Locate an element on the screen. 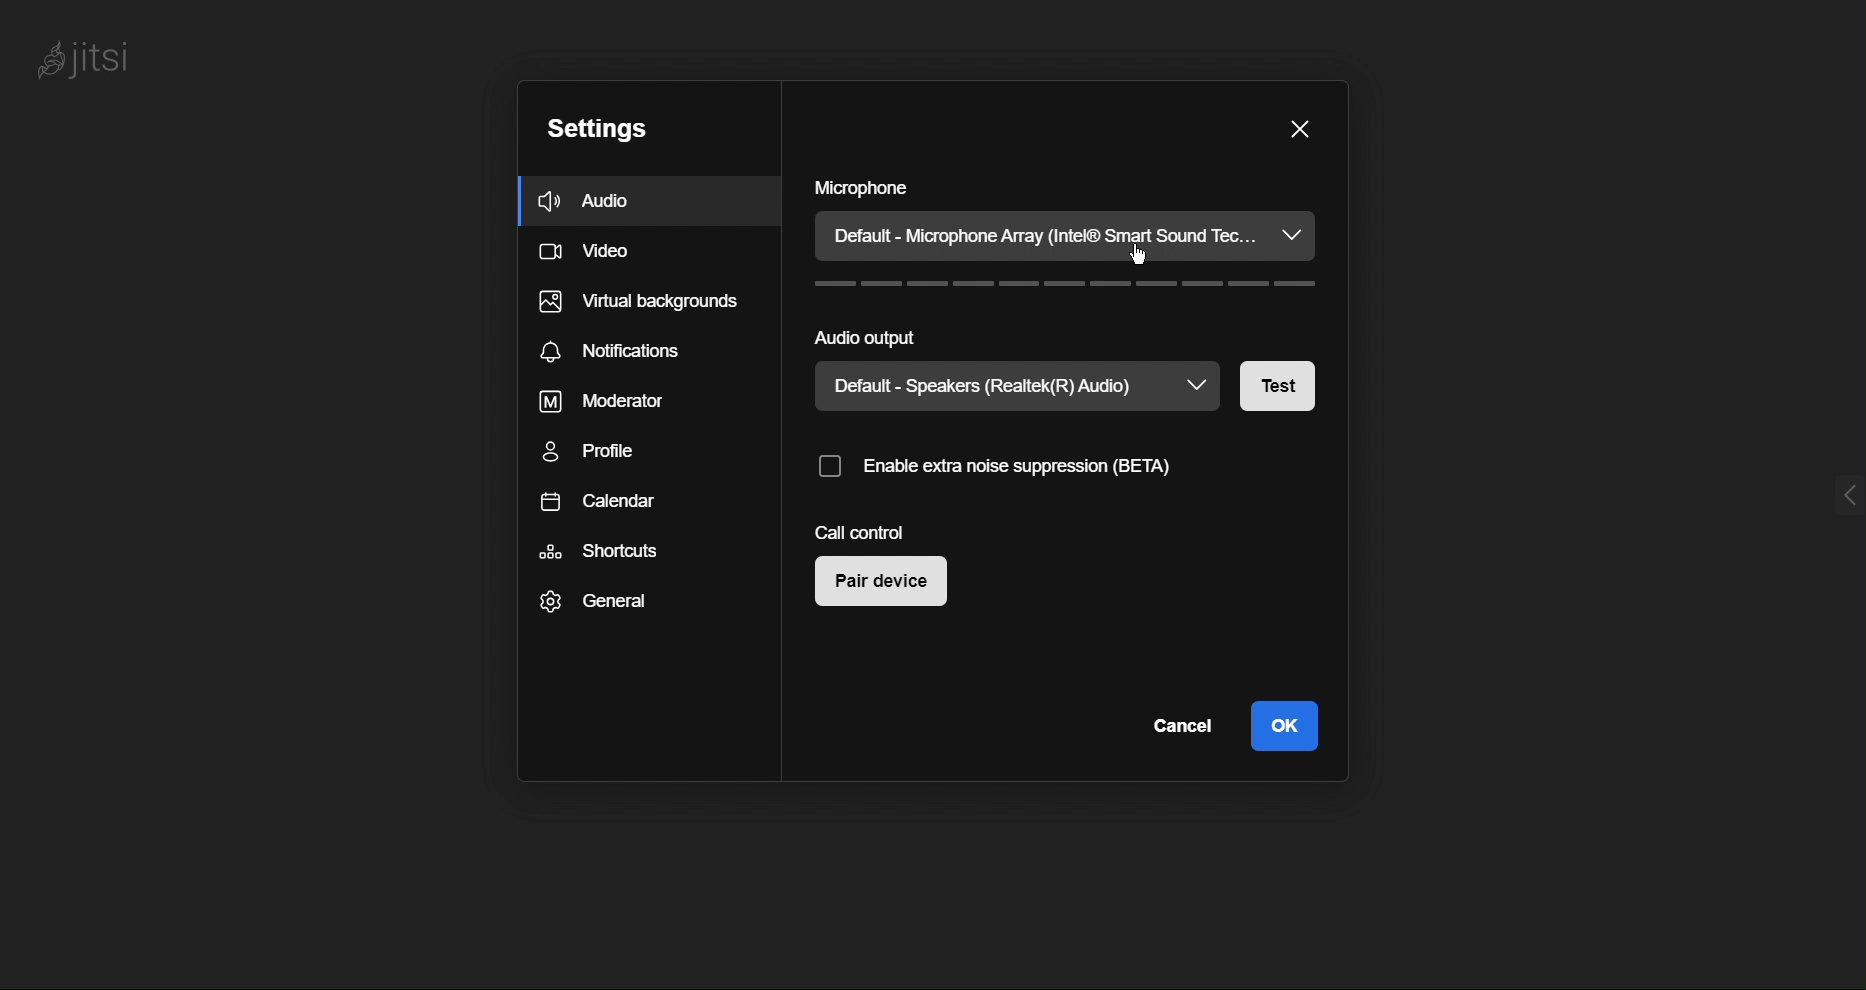 This screenshot has width=1866, height=990. Cancel is located at coordinates (1177, 729).